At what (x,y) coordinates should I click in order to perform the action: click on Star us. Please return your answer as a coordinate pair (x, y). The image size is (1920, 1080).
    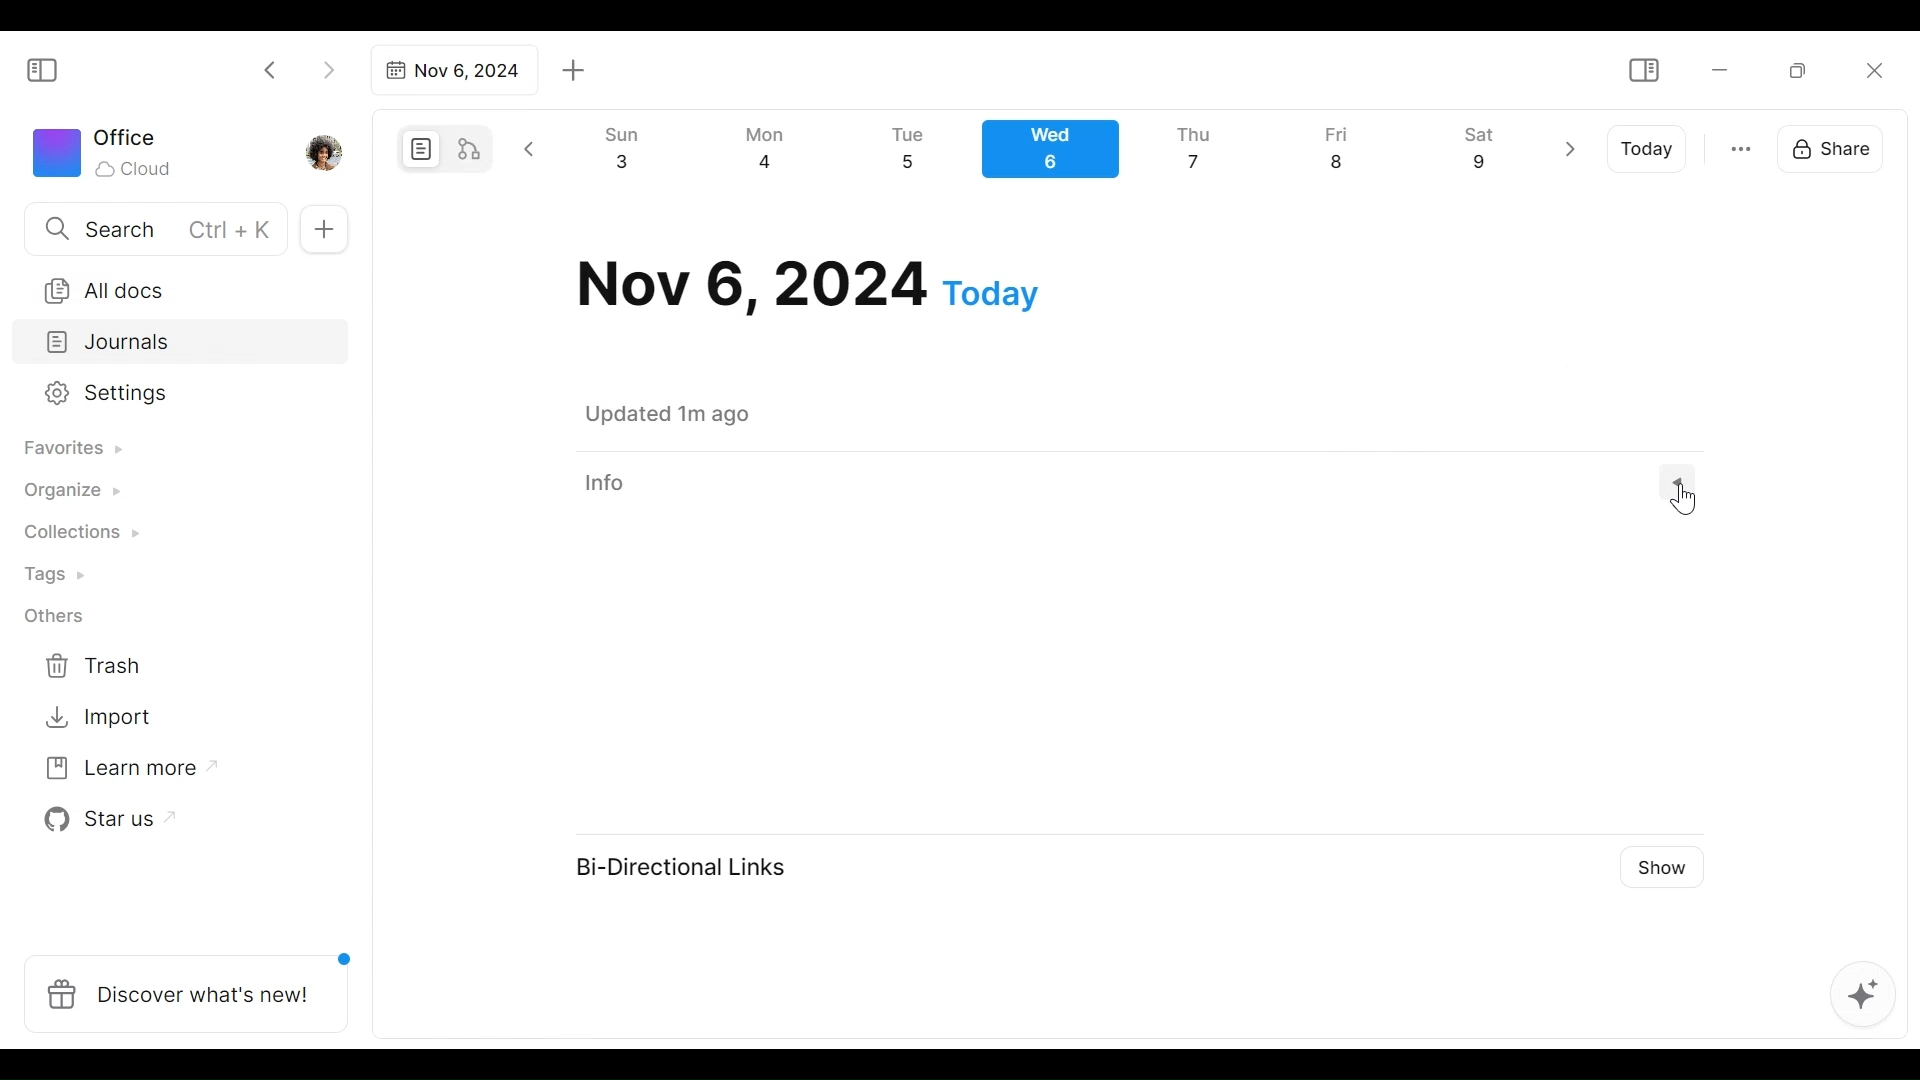
    Looking at the image, I should click on (104, 820).